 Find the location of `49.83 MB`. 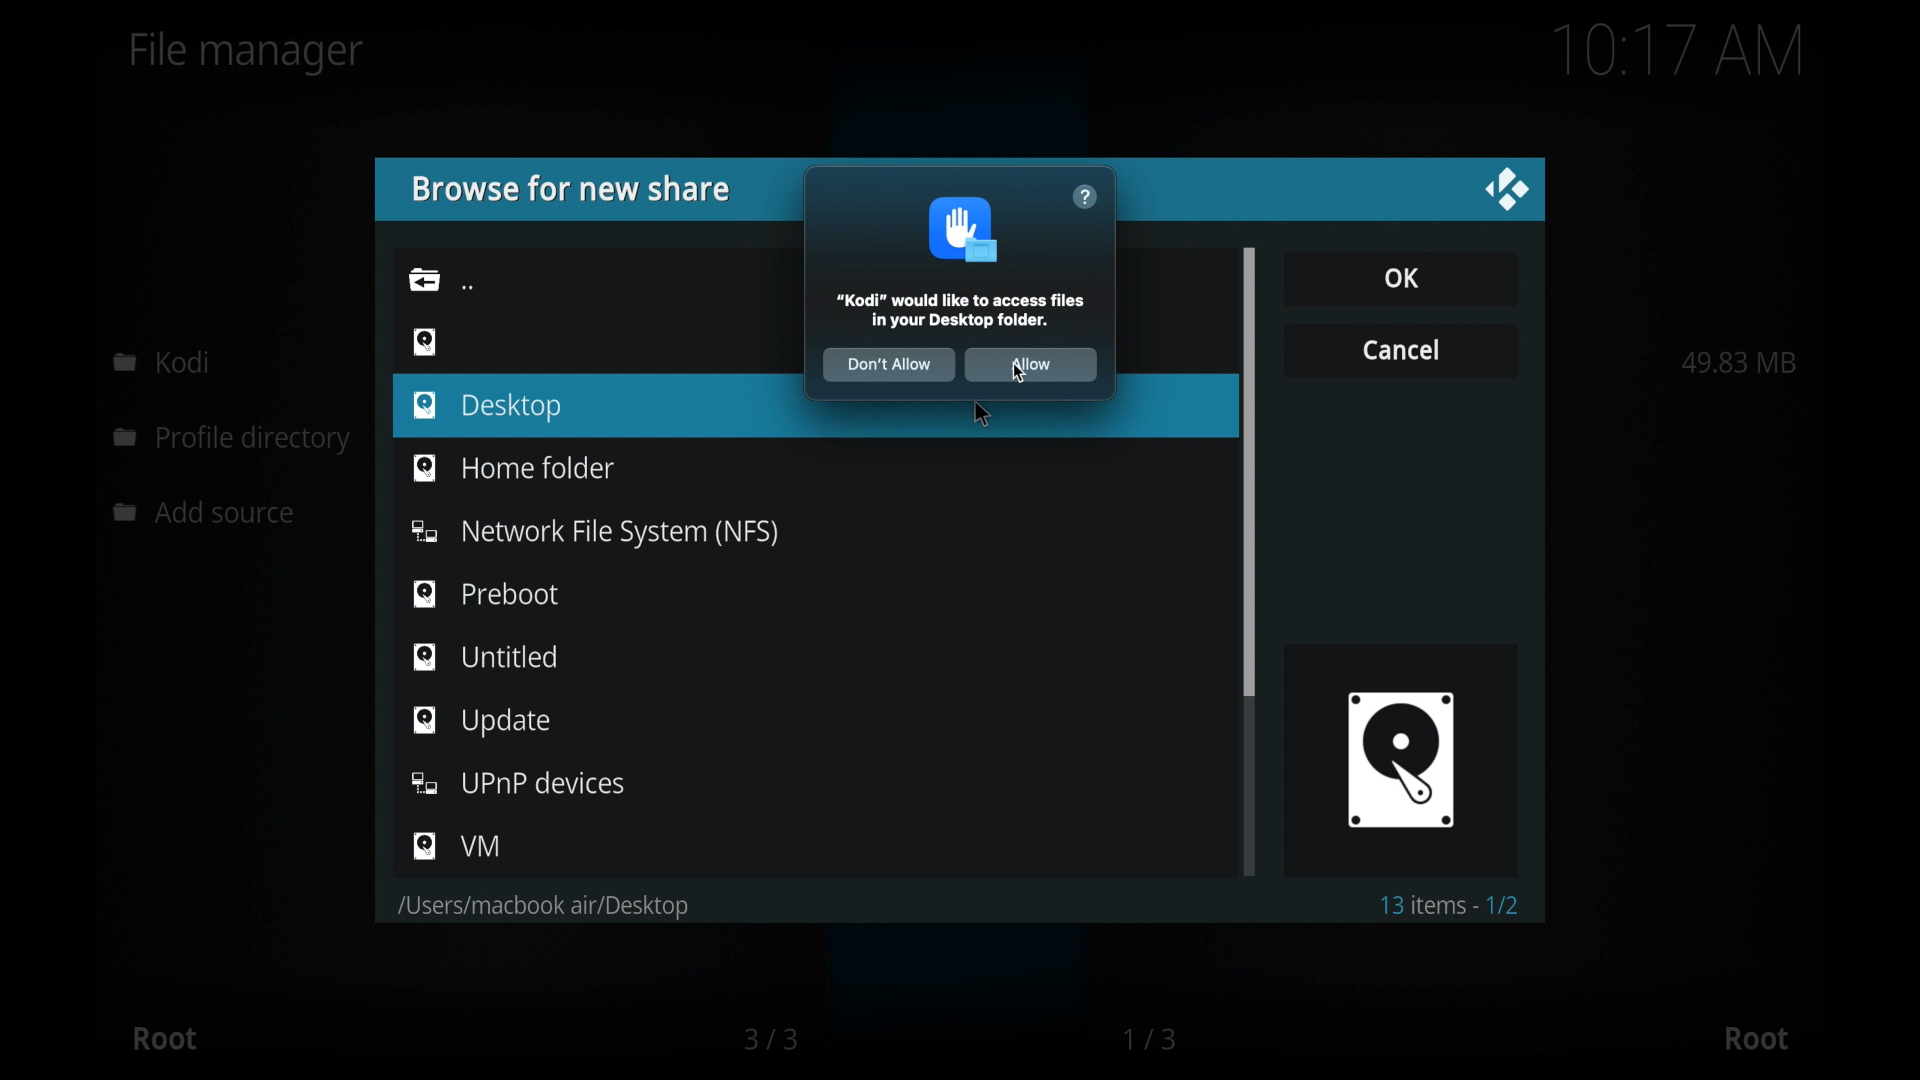

49.83 MB is located at coordinates (1739, 362).